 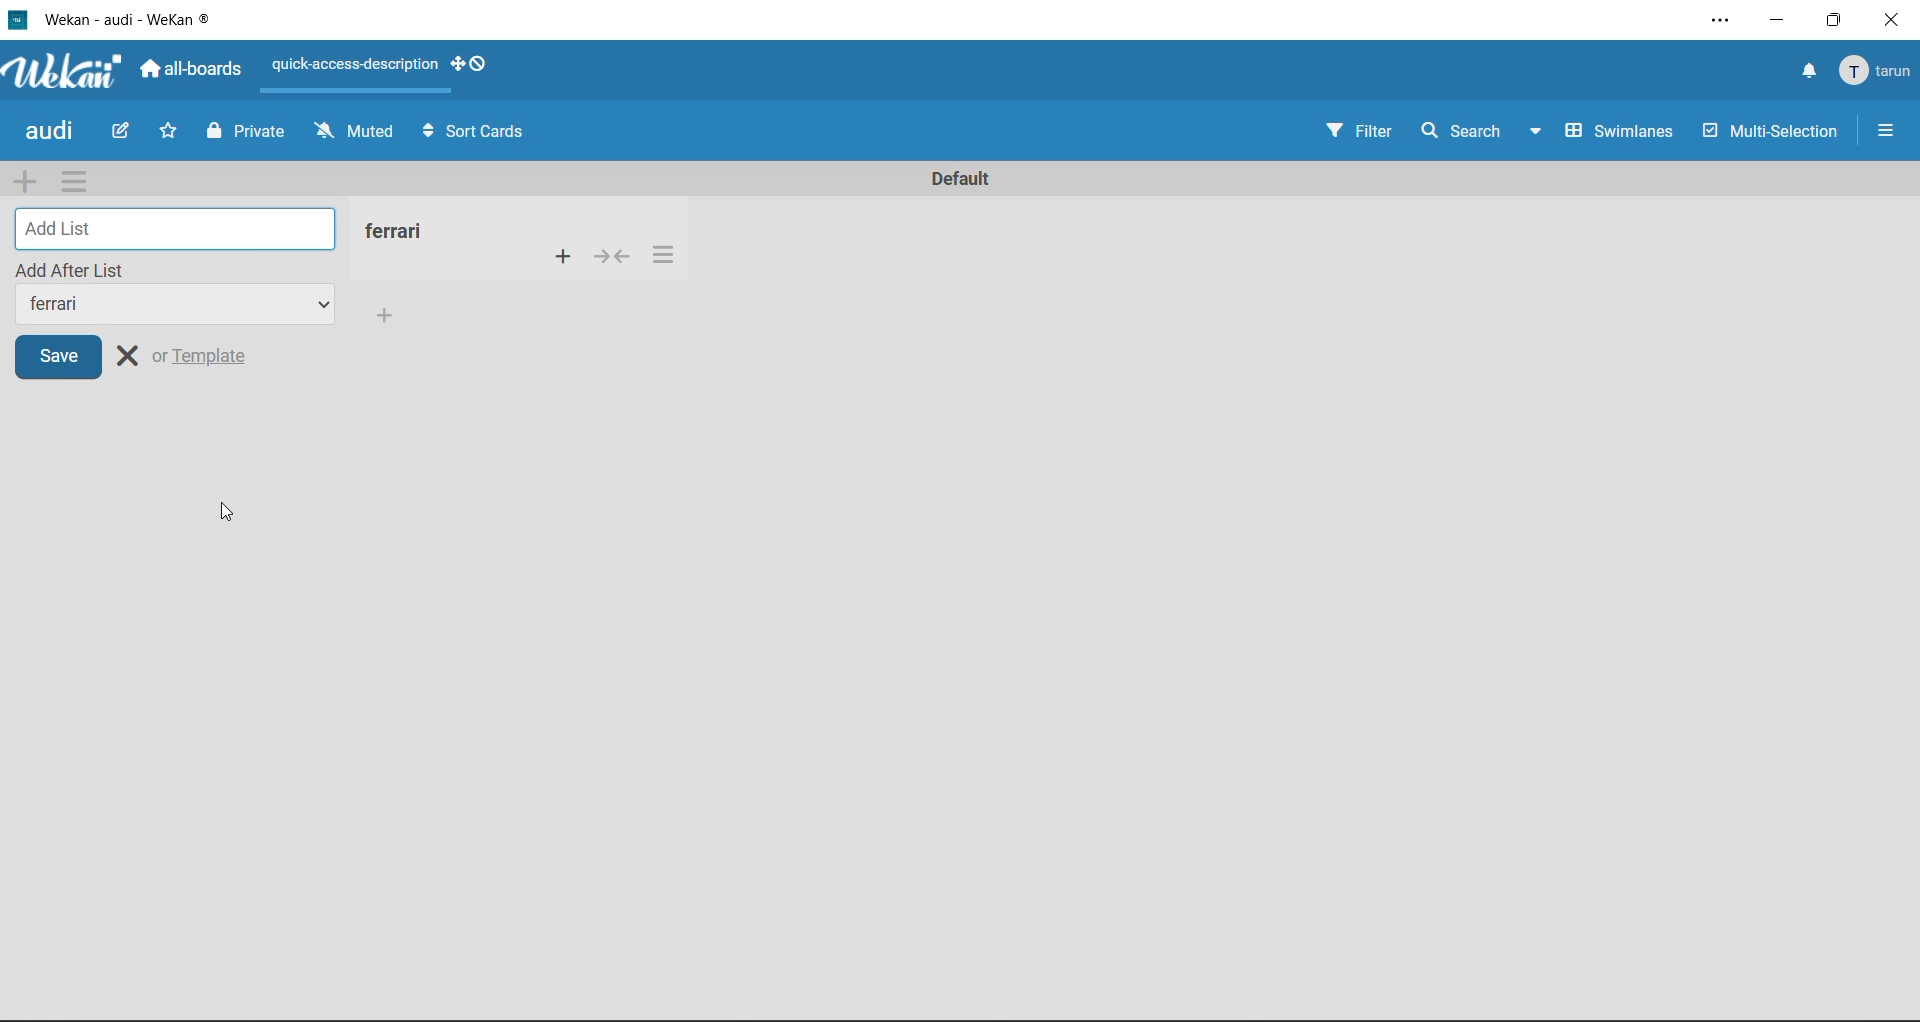 What do you see at coordinates (1536, 130) in the screenshot?
I see `Down-arrow` at bounding box center [1536, 130].